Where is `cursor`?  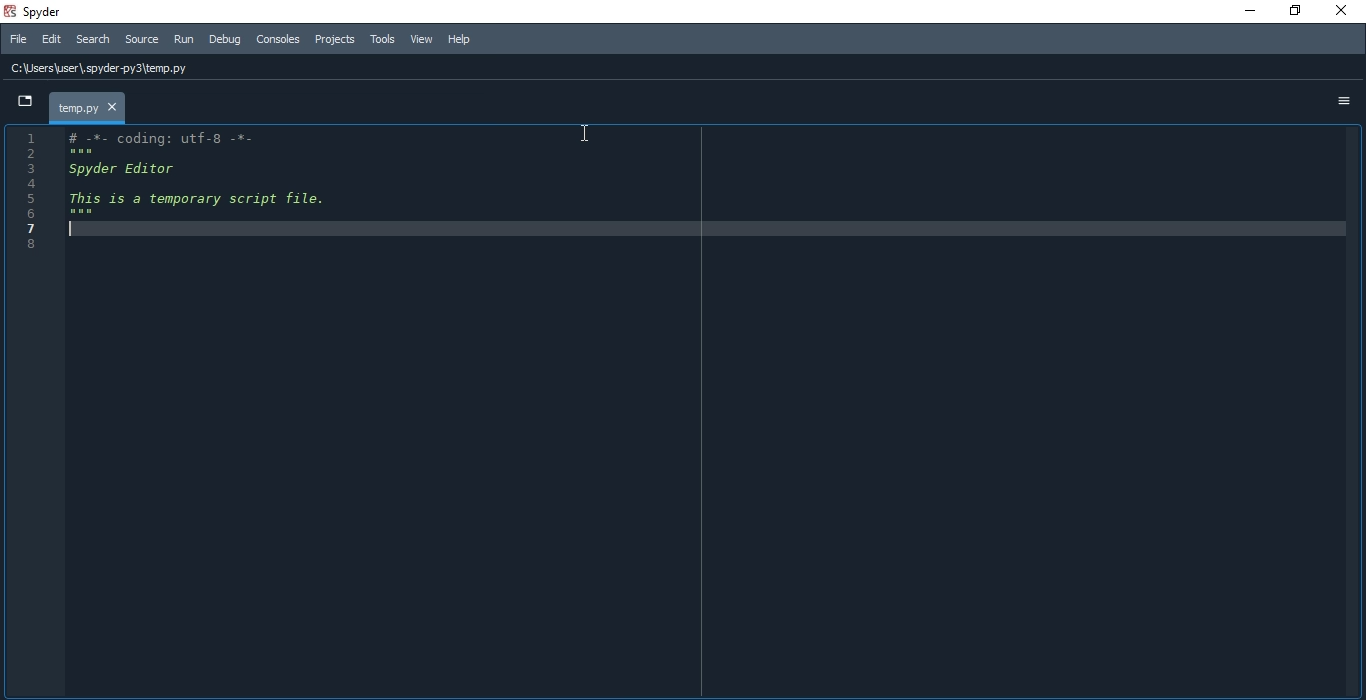
cursor is located at coordinates (586, 134).